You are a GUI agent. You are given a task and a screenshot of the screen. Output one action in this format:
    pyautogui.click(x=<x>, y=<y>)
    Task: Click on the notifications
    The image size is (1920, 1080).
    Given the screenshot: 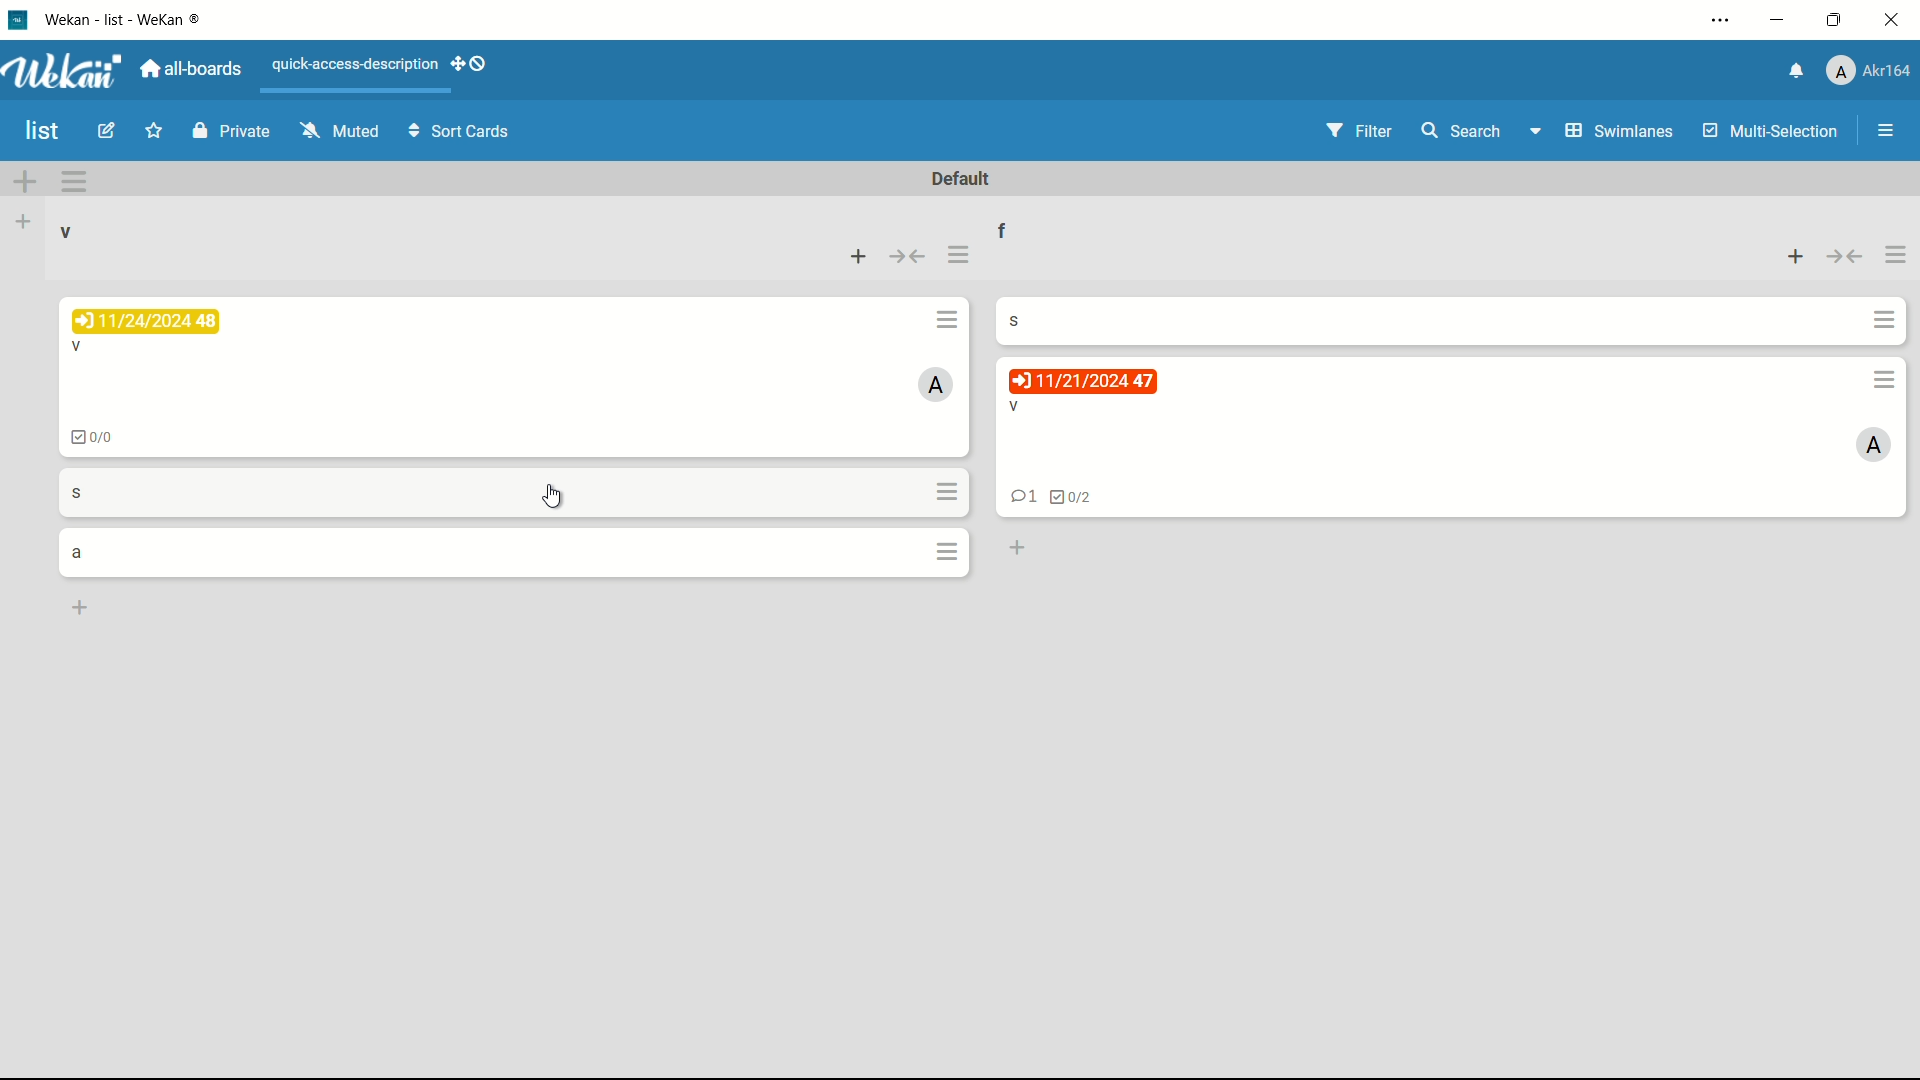 What is the action you would take?
    pyautogui.click(x=1795, y=72)
    